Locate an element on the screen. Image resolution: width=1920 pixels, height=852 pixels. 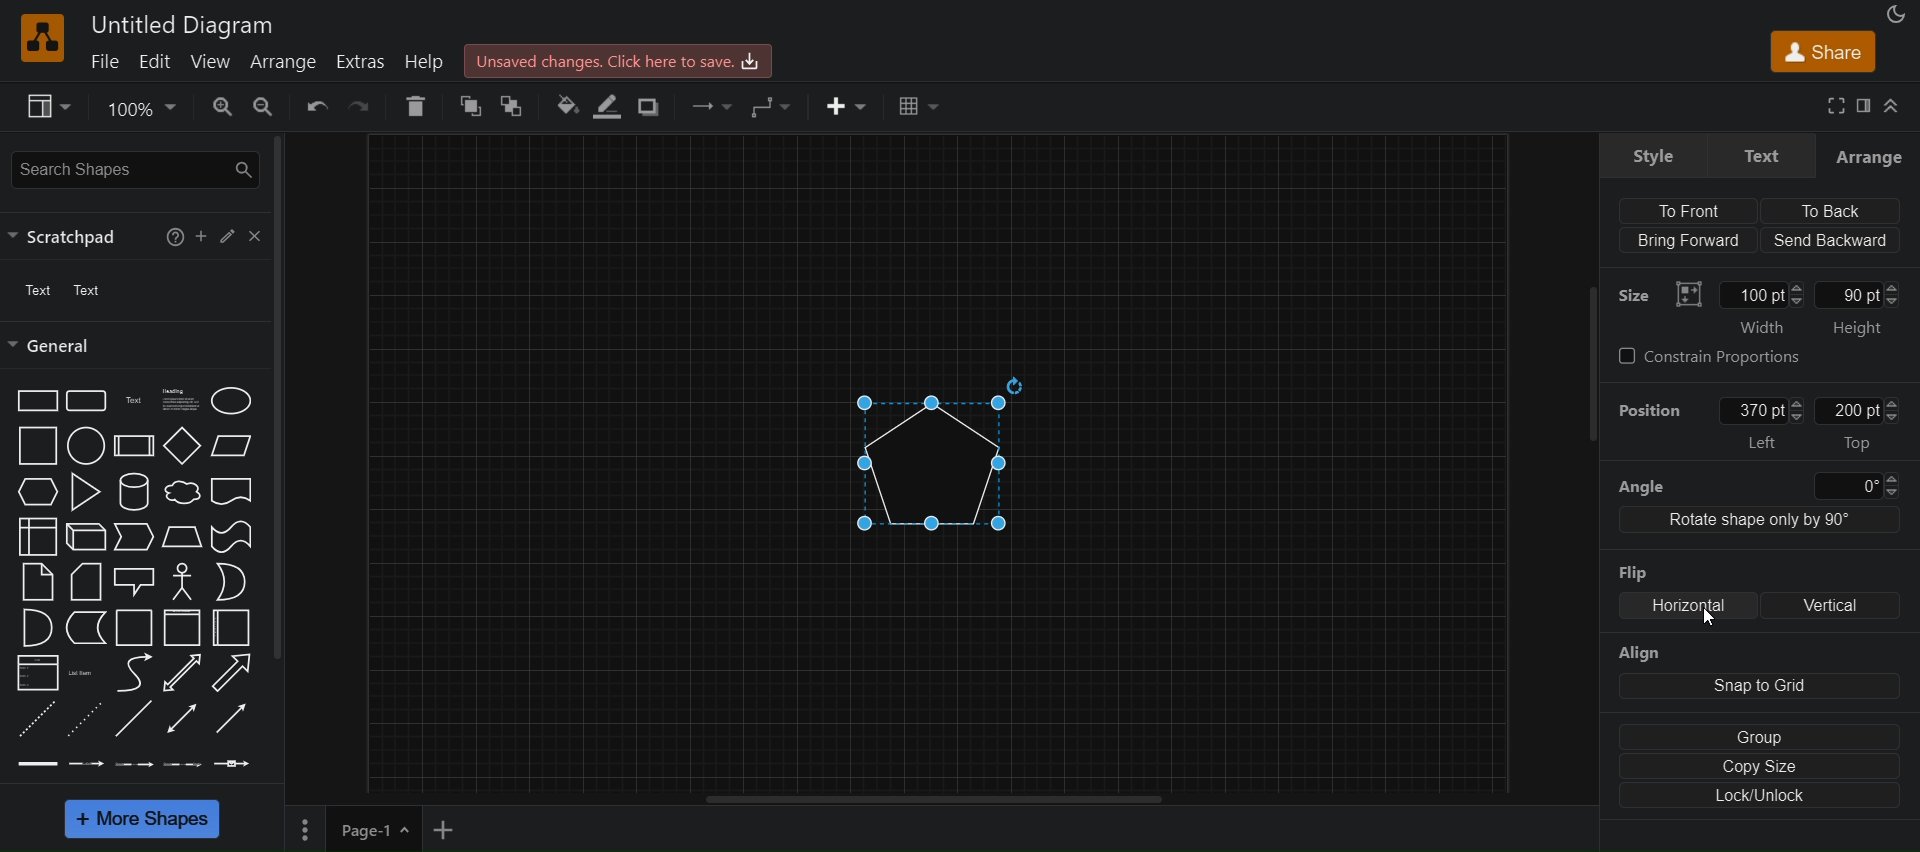
edit is located at coordinates (159, 60).